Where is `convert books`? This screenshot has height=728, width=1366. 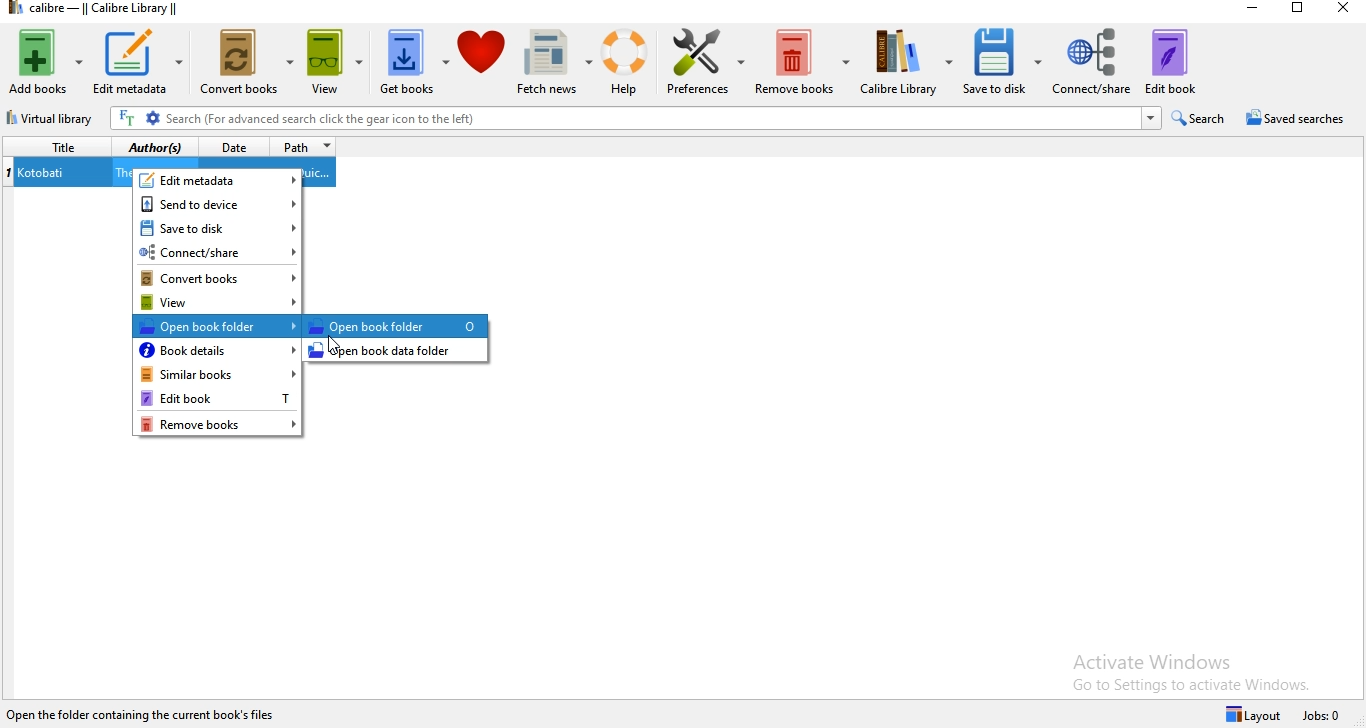 convert books is located at coordinates (218, 277).